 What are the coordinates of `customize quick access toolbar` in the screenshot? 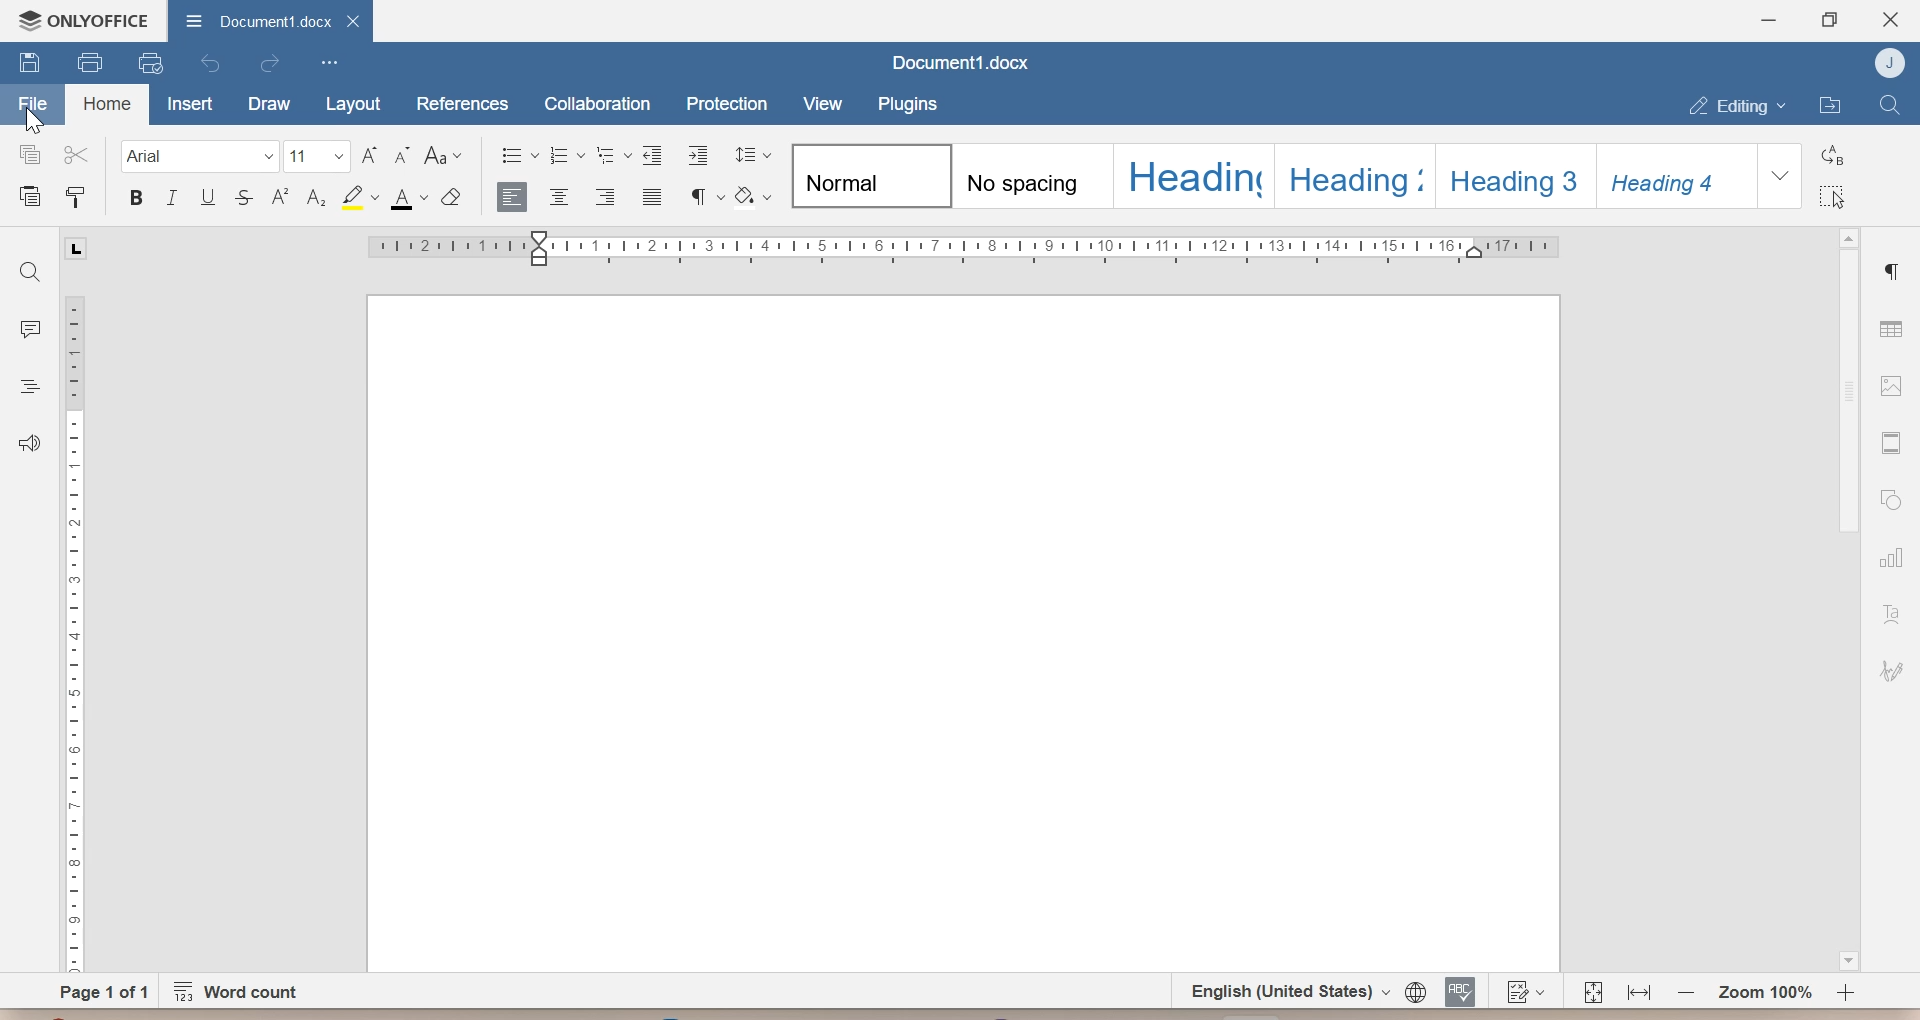 It's located at (329, 63).